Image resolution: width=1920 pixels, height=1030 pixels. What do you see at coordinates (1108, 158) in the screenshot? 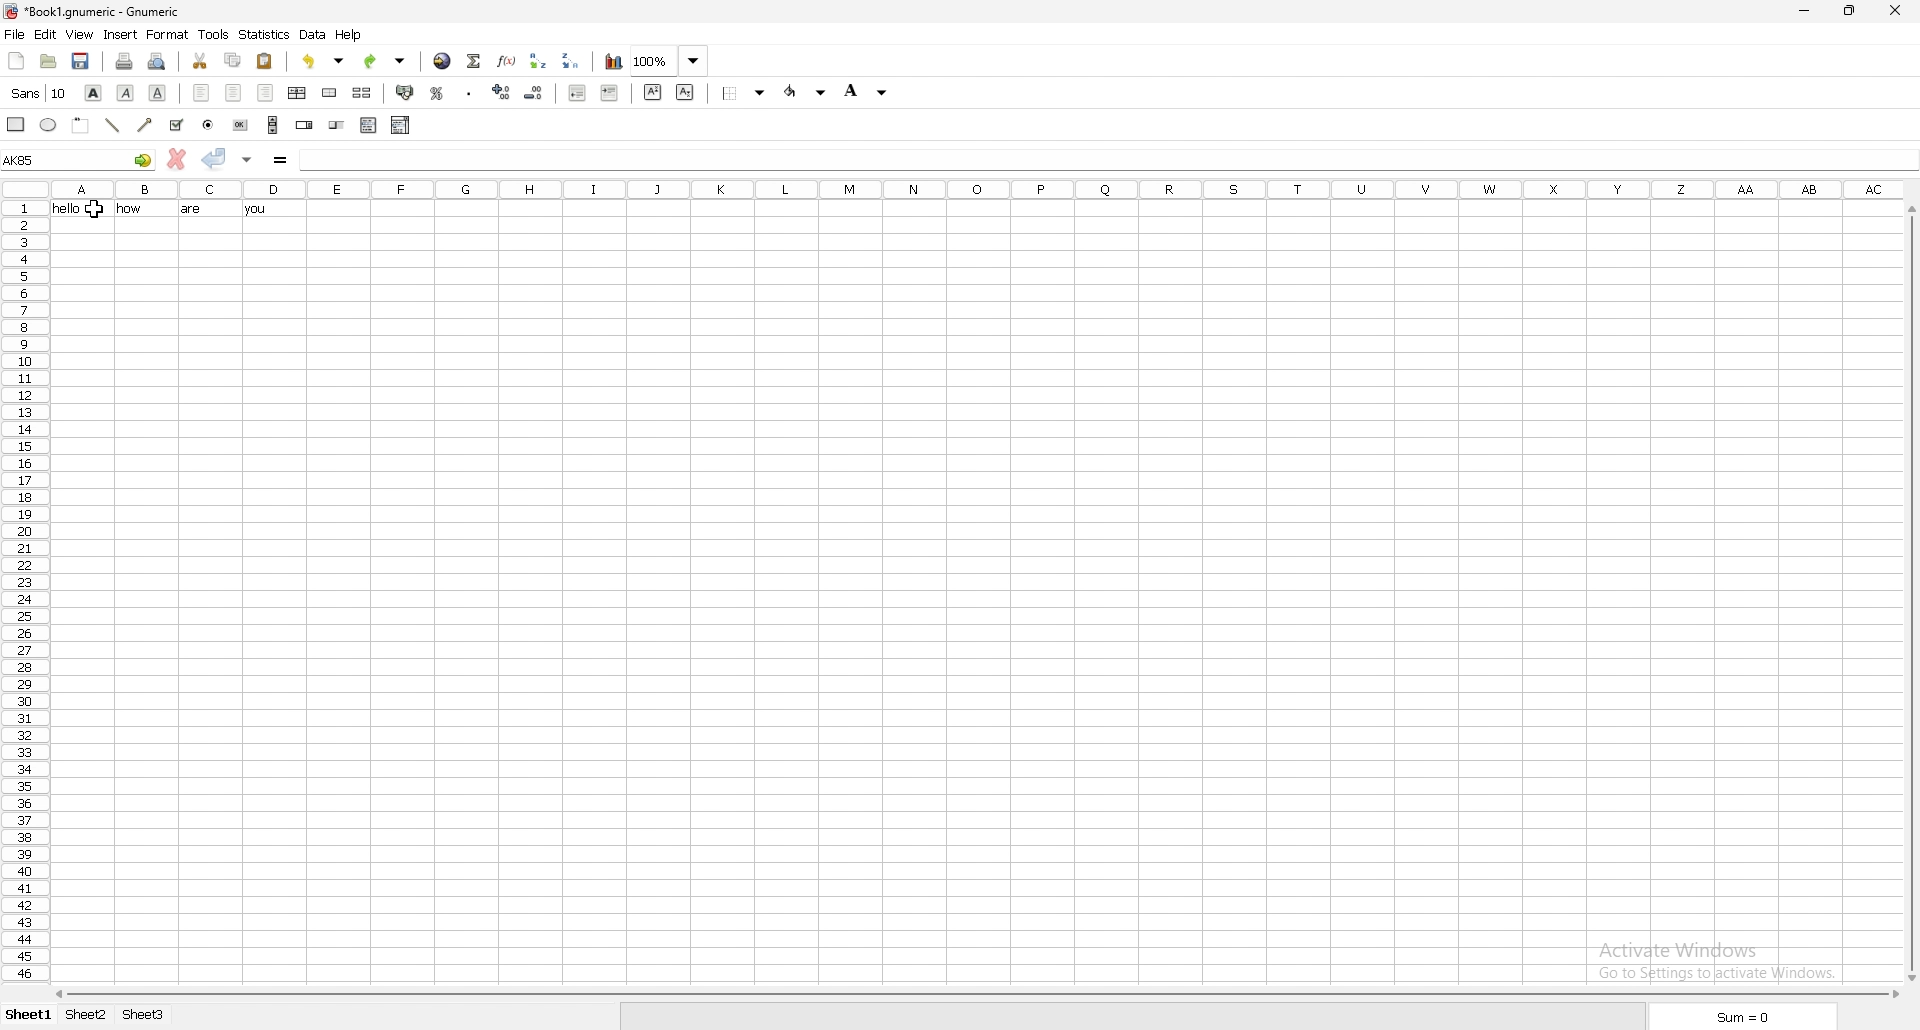
I see `cell input` at bounding box center [1108, 158].